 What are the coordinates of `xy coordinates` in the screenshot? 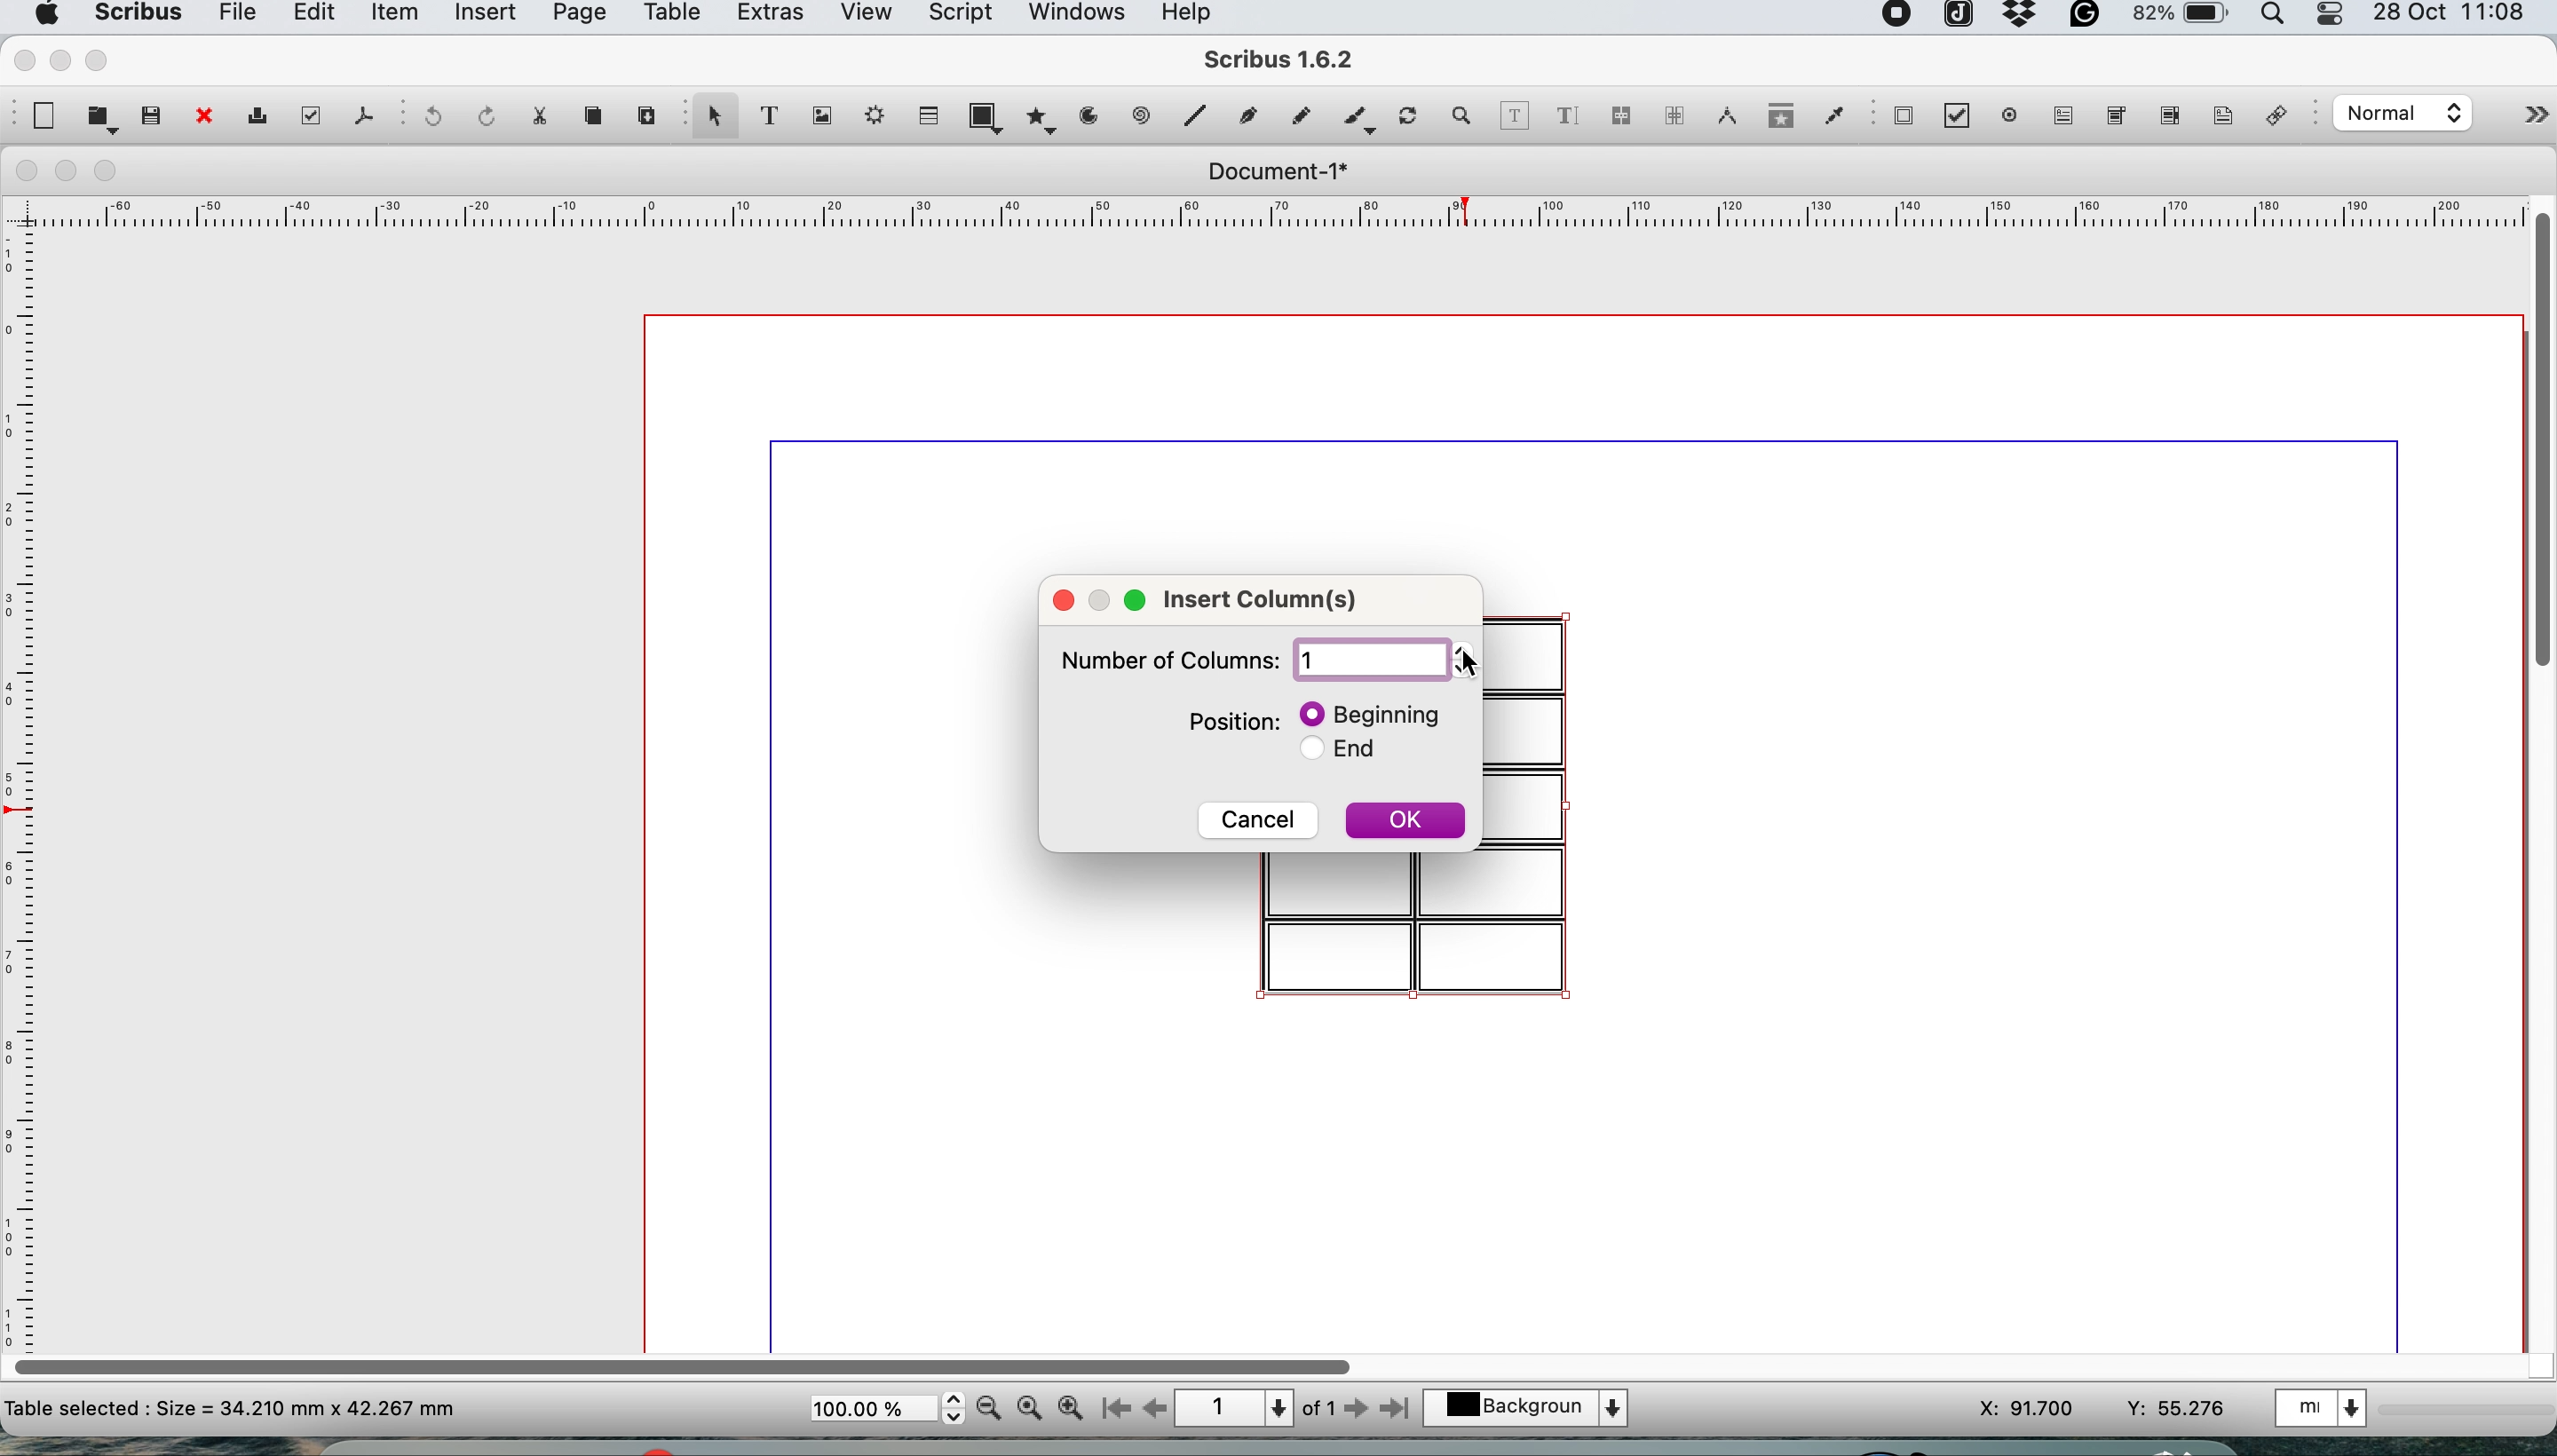 It's located at (2103, 1409).